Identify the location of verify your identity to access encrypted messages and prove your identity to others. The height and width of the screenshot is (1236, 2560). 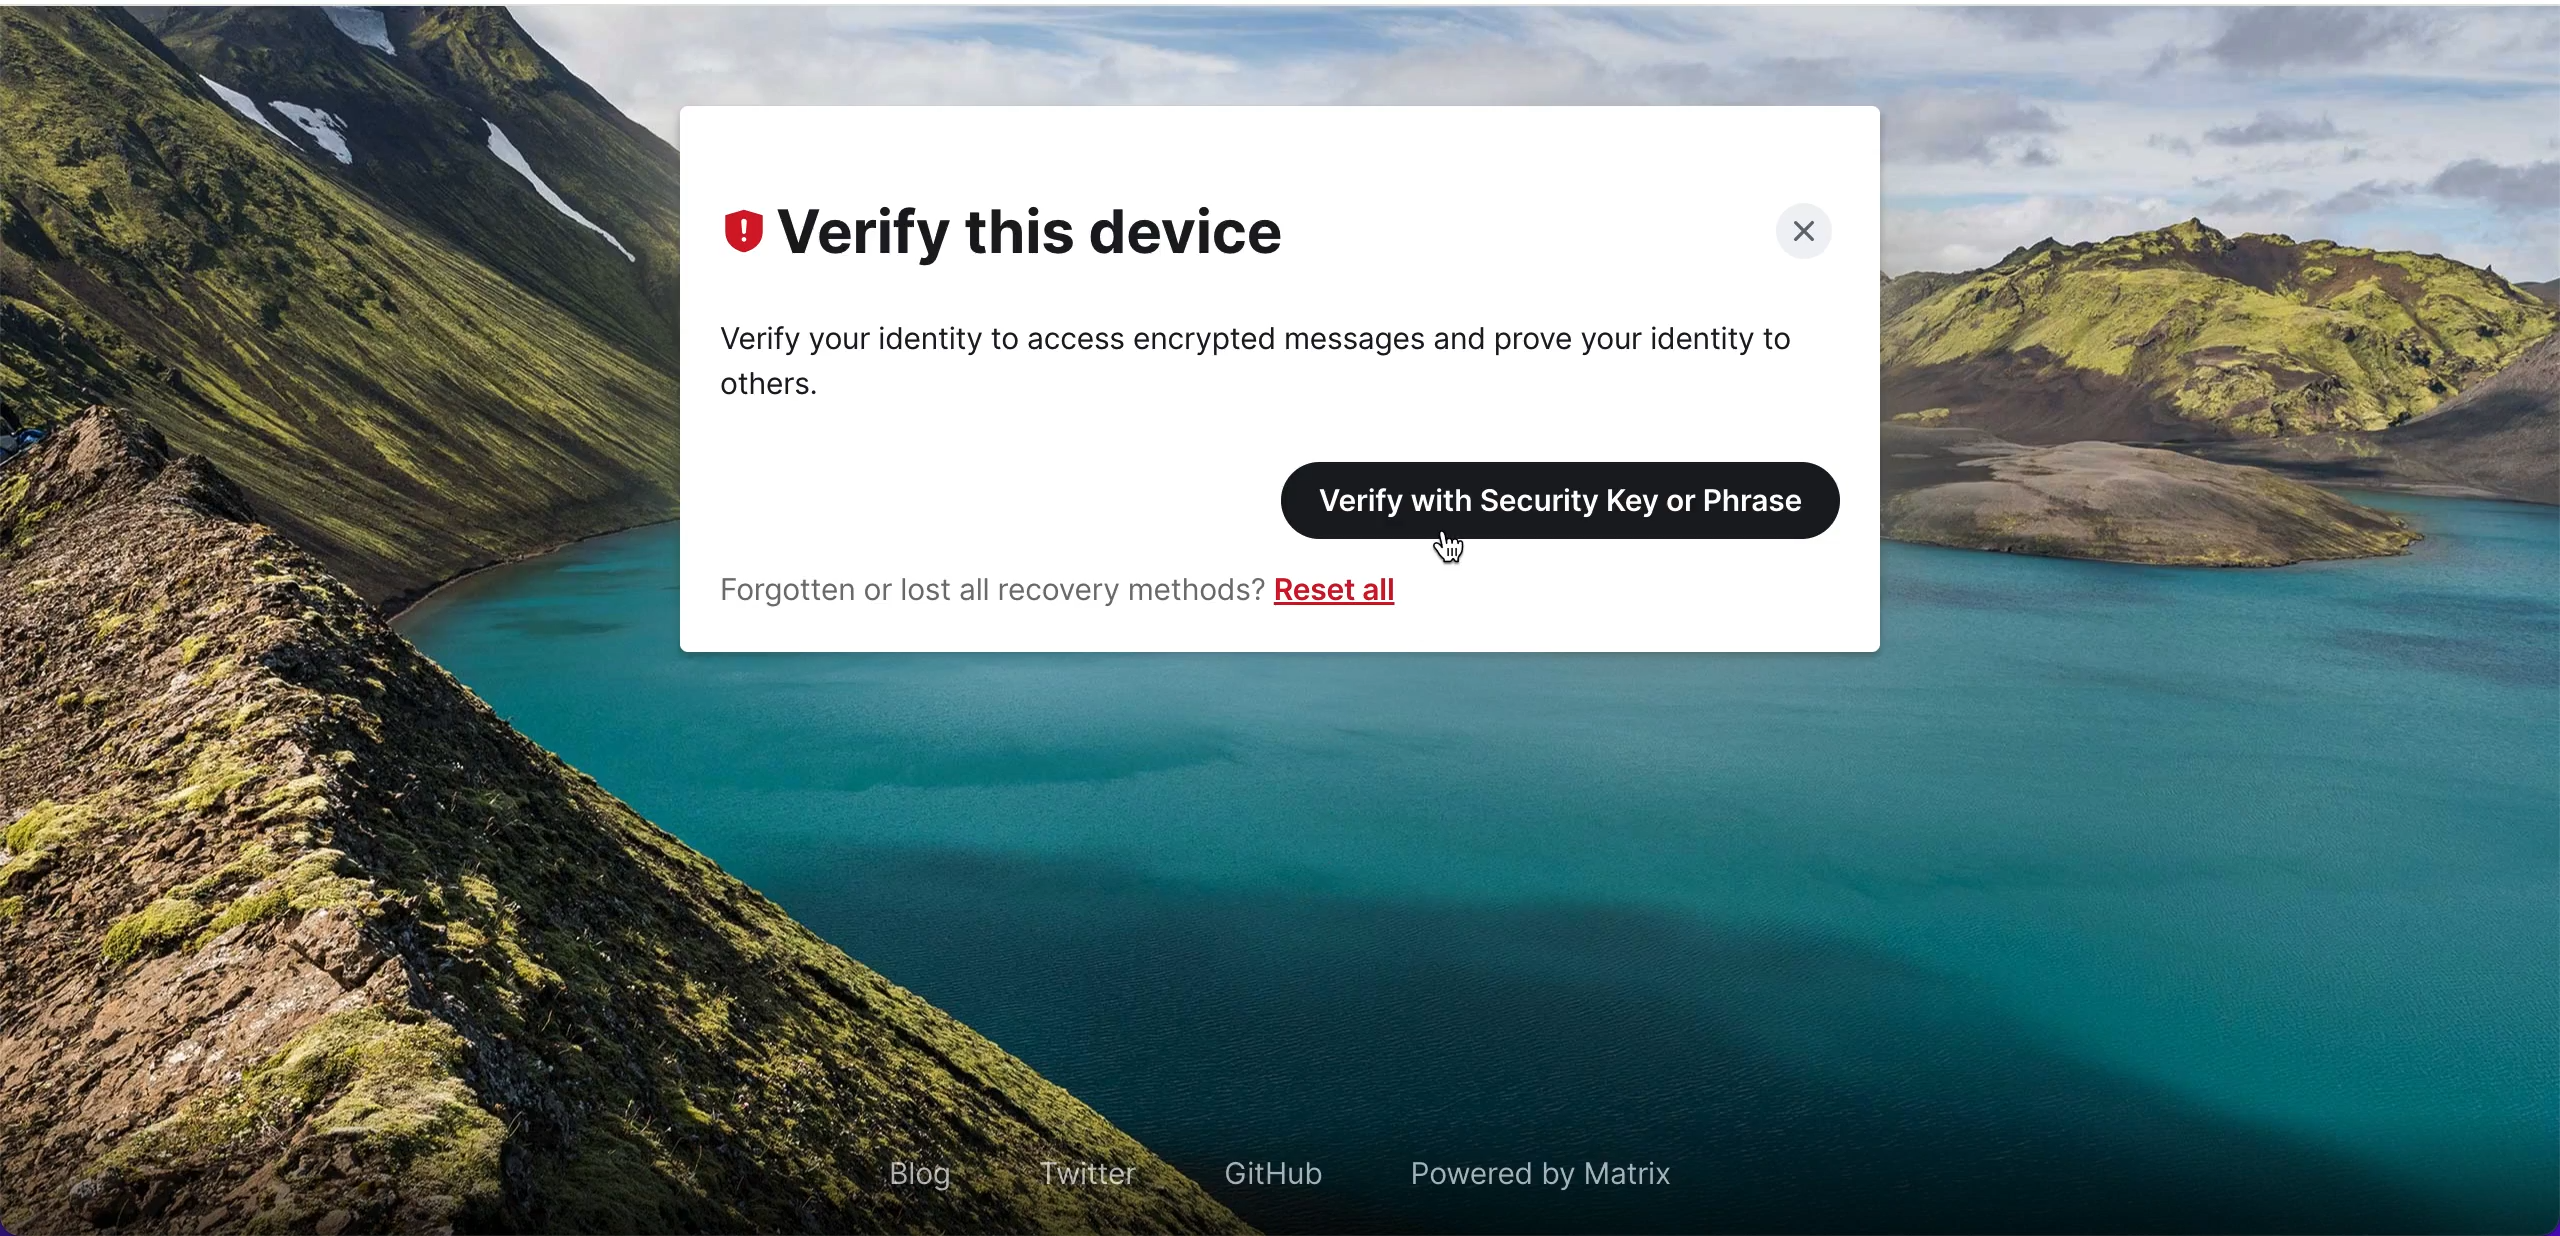
(1280, 357).